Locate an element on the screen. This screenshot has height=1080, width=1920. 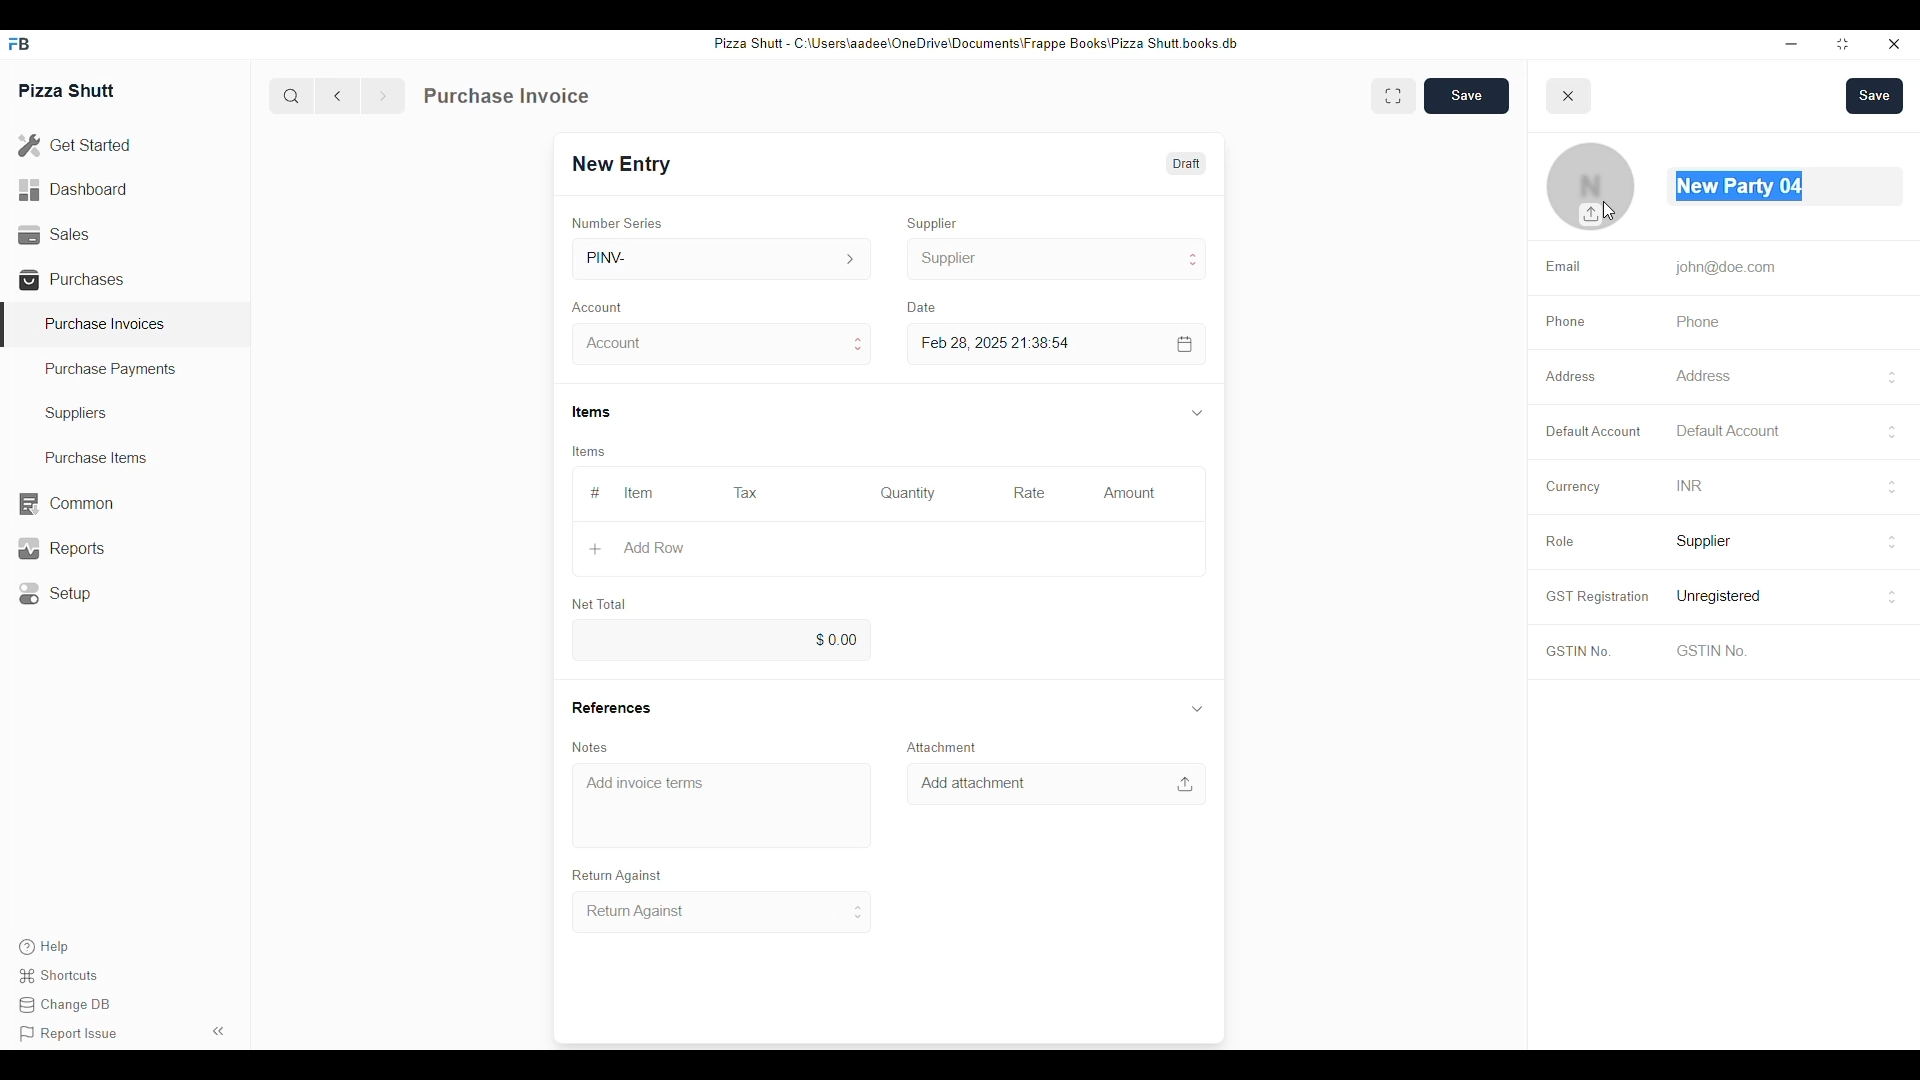
Item is located at coordinates (639, 493).